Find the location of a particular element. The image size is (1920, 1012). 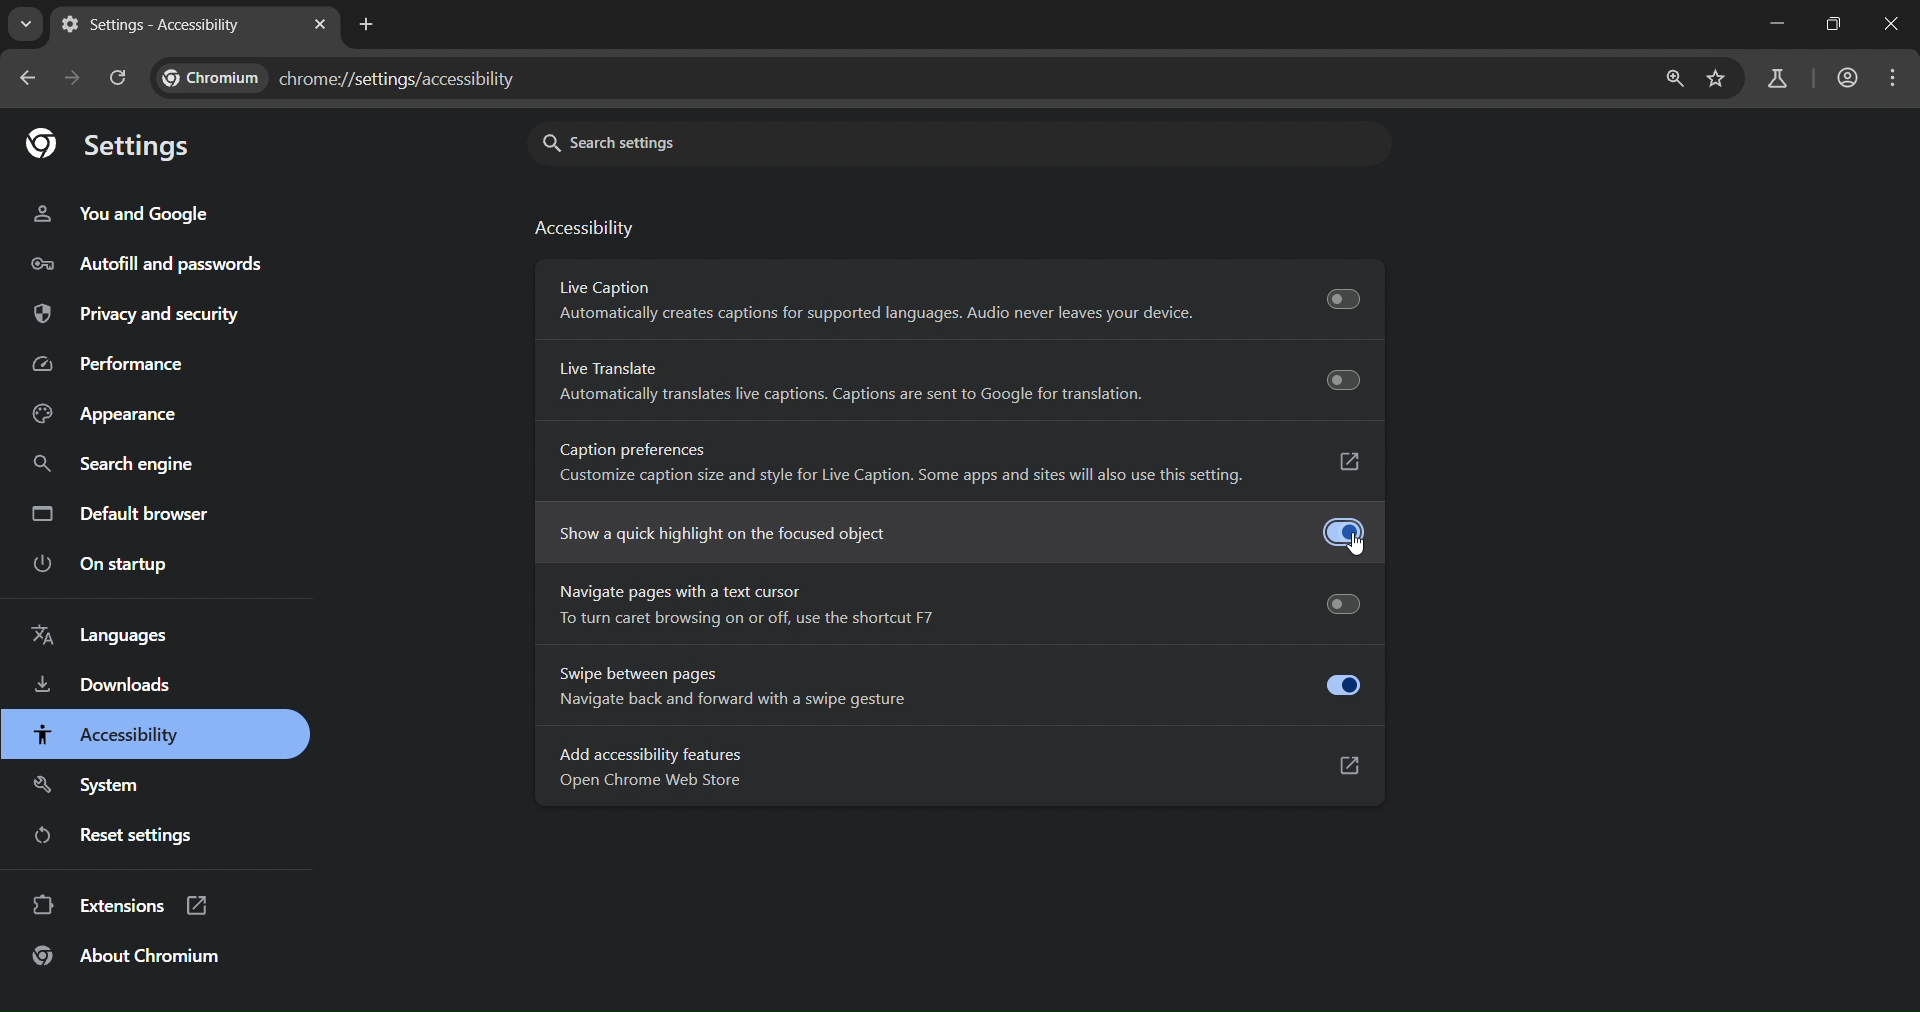

search labs is located at coordinates (1775, 78).